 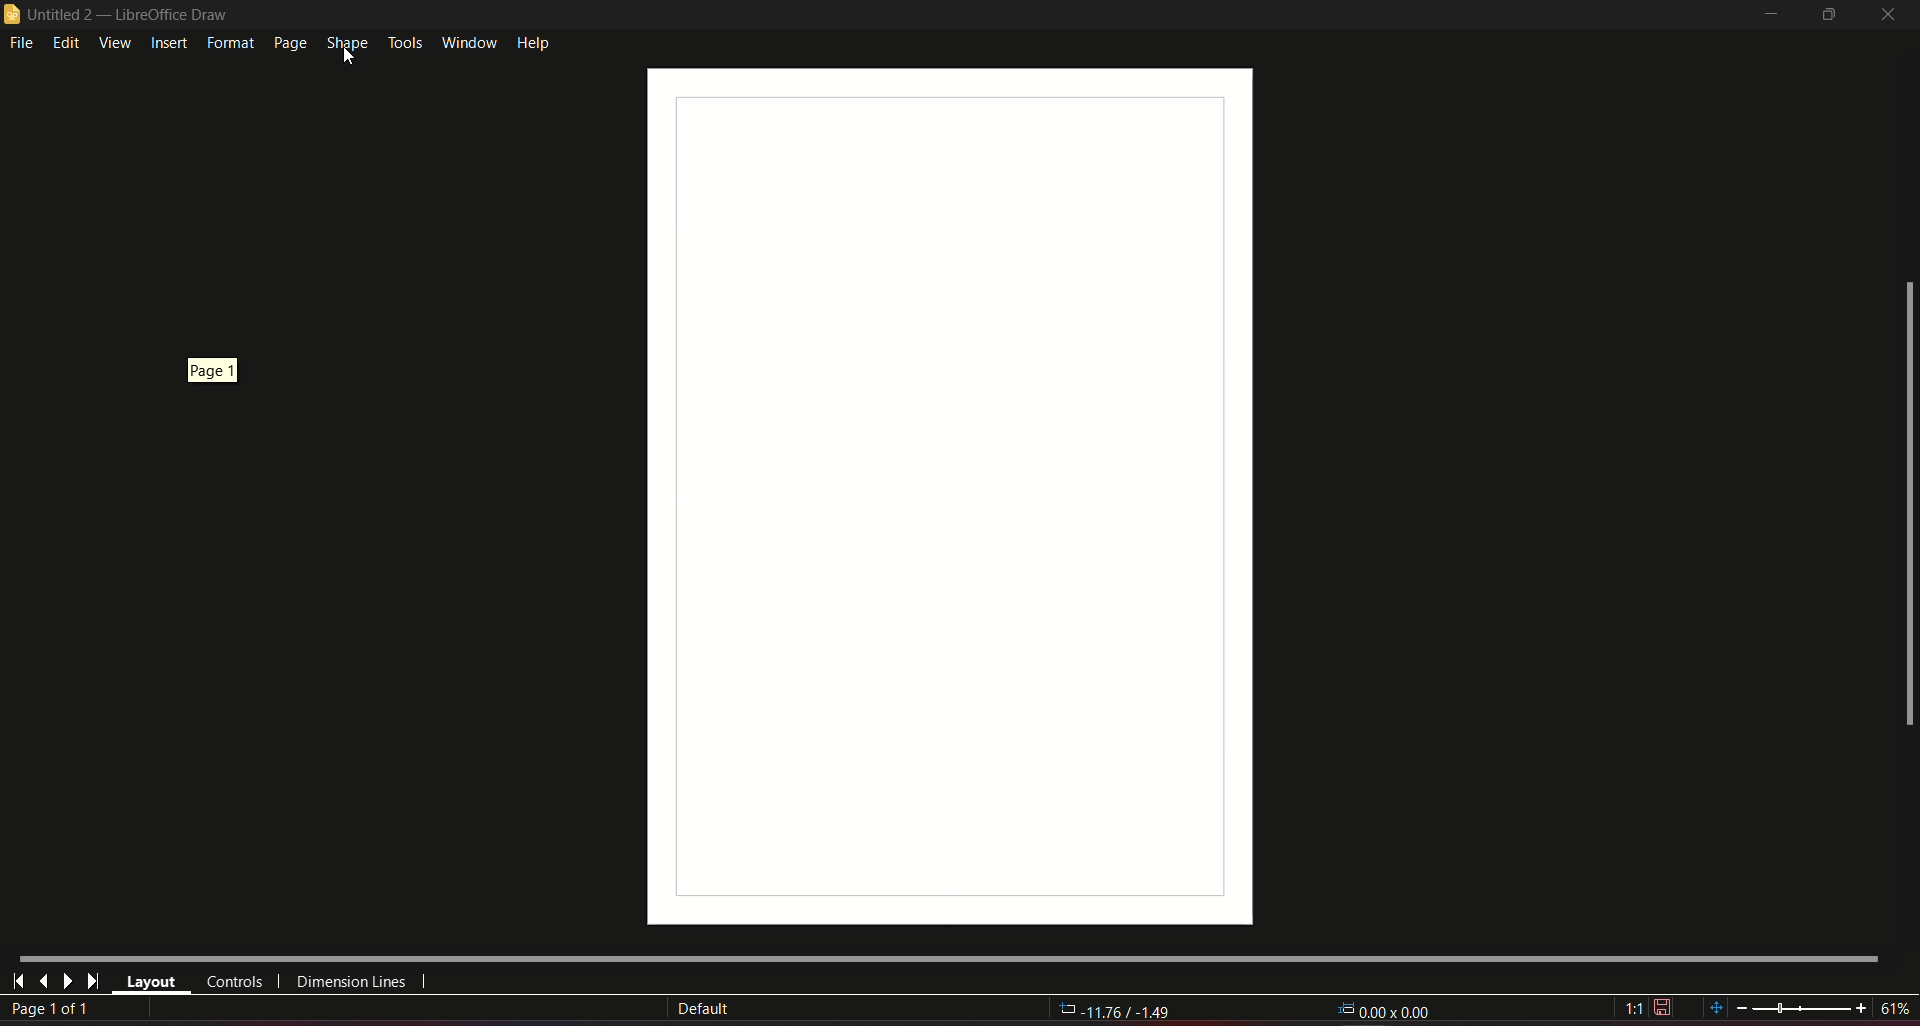 What do you see at coordinates (151, 983) in the screenshot?
I see `layout` at bounding box center [151, 983].